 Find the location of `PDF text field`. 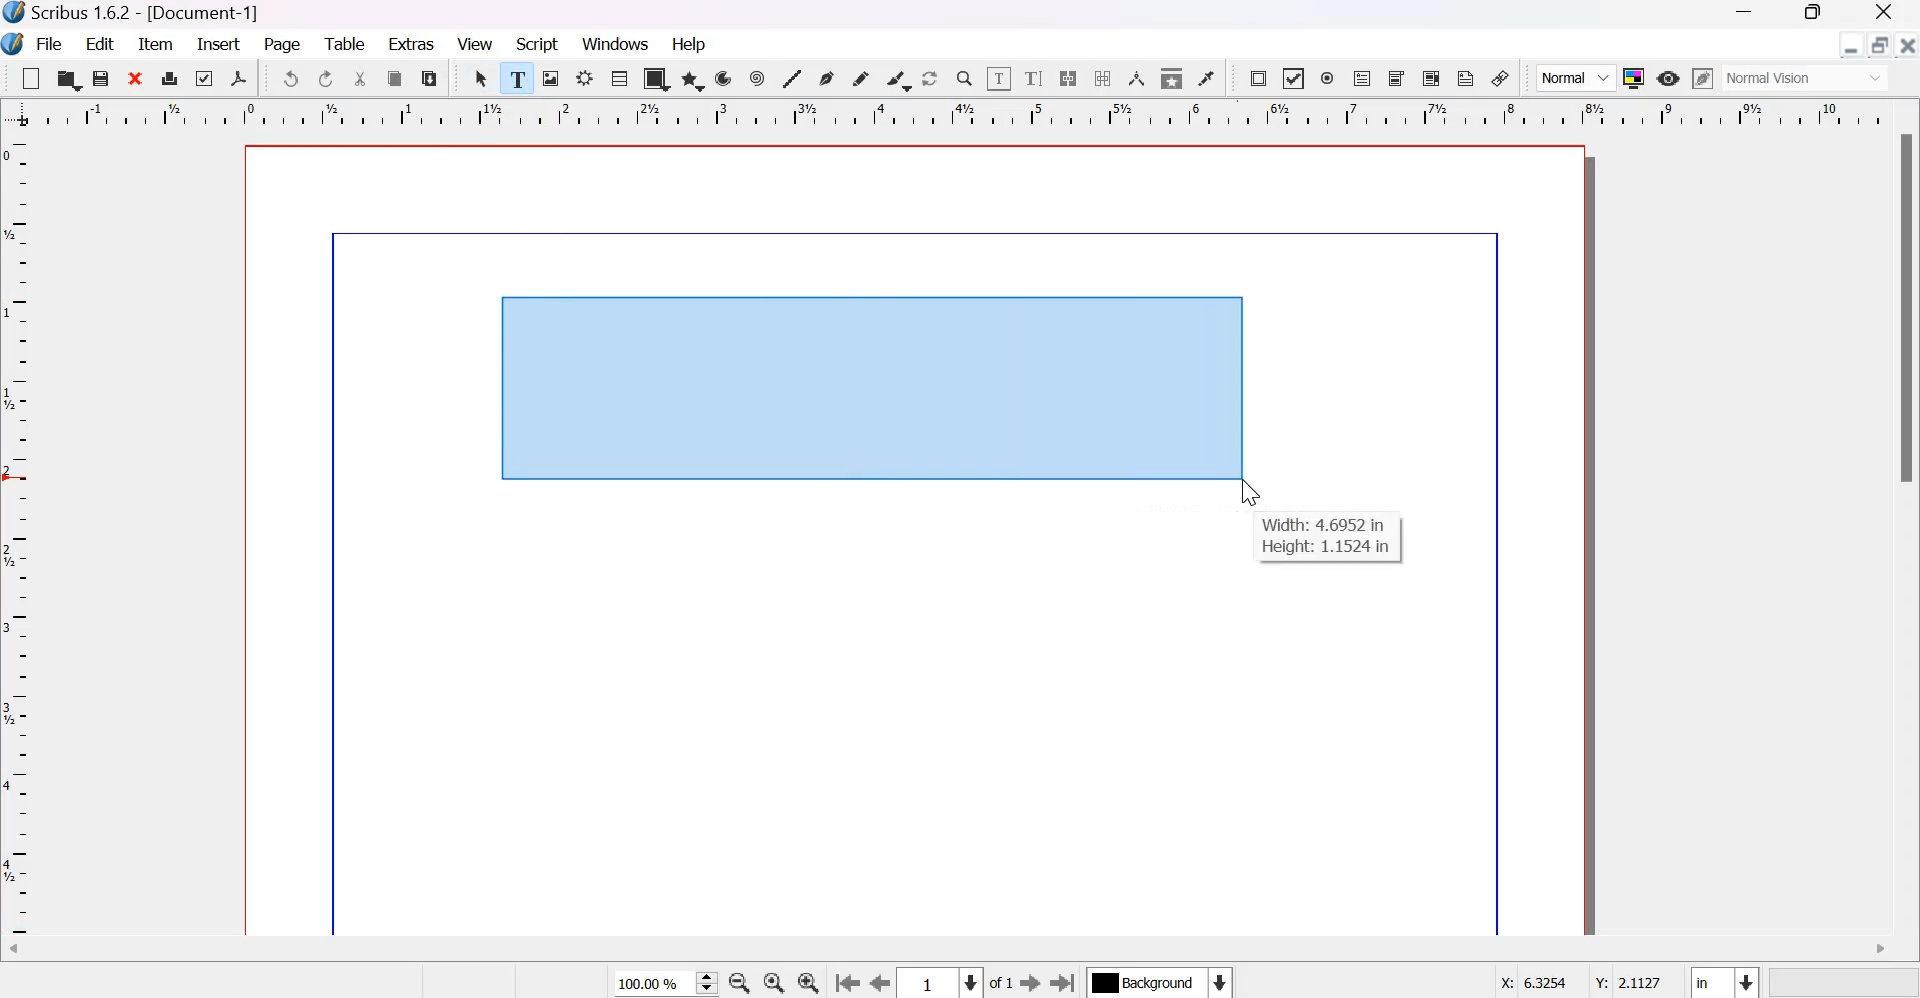

PDF text field is located at coordinates (1362, 80).